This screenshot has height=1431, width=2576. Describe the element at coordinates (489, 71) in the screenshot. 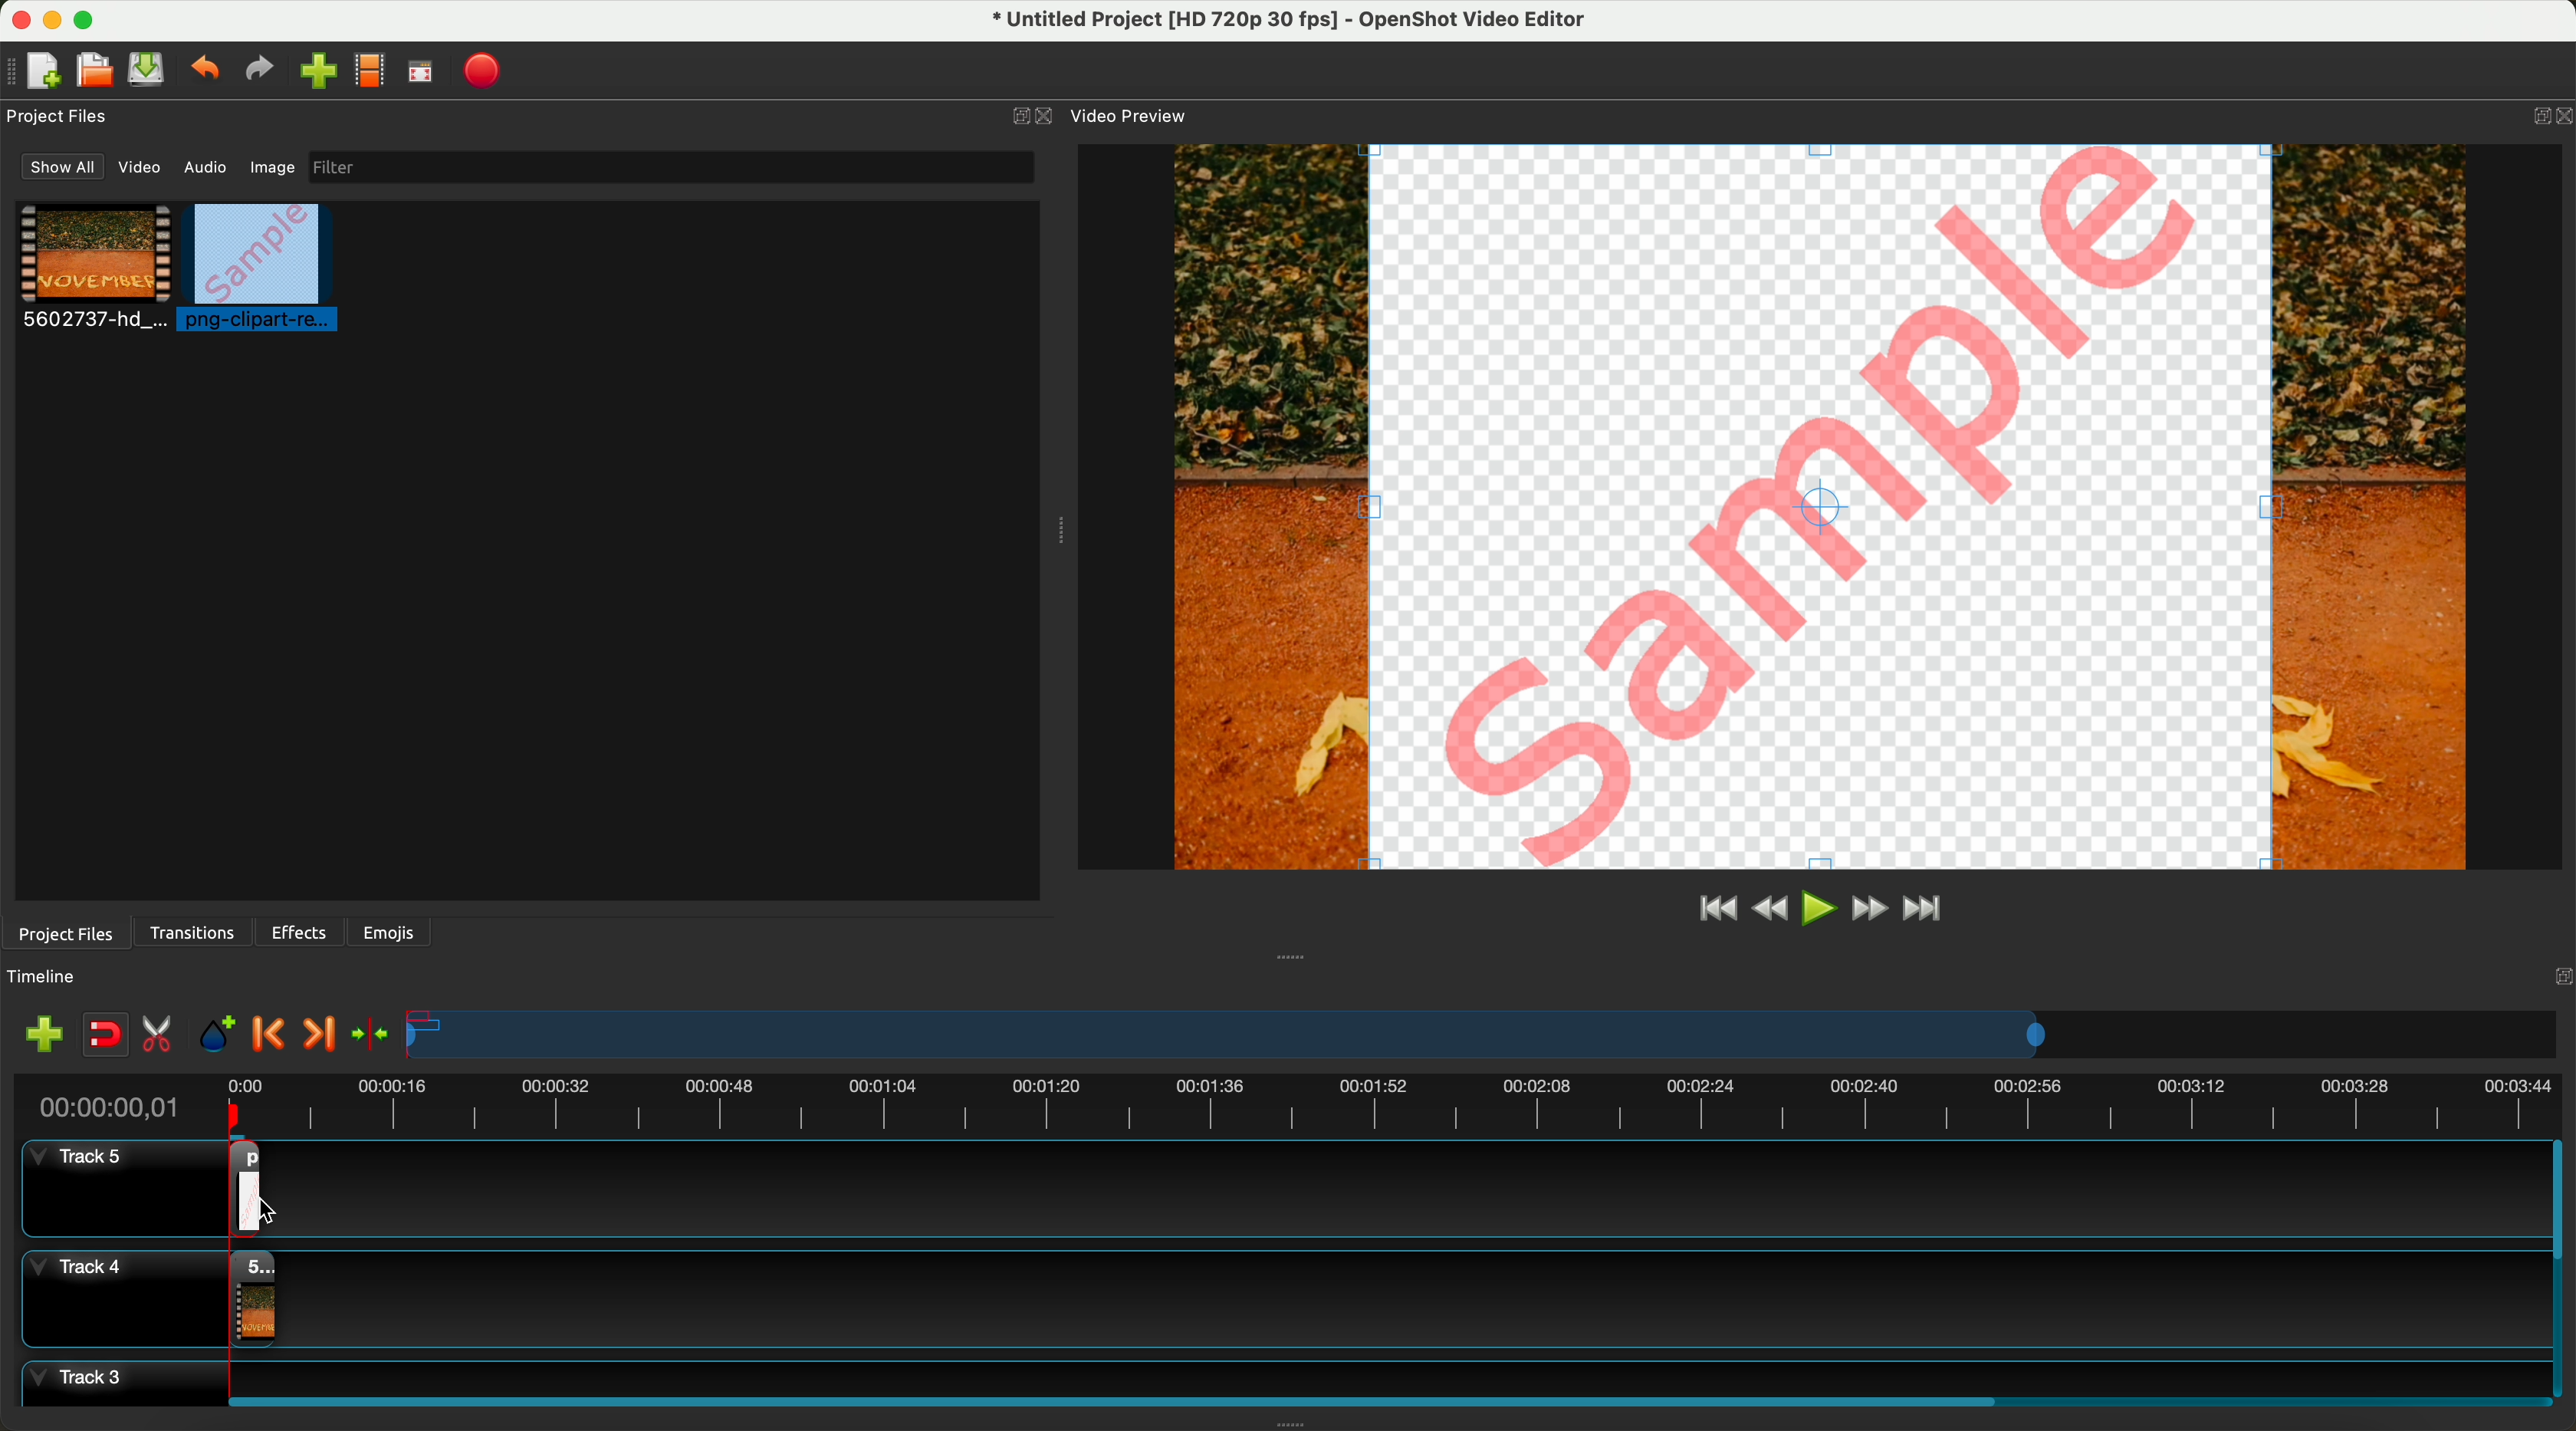

I see `export video` at that location.